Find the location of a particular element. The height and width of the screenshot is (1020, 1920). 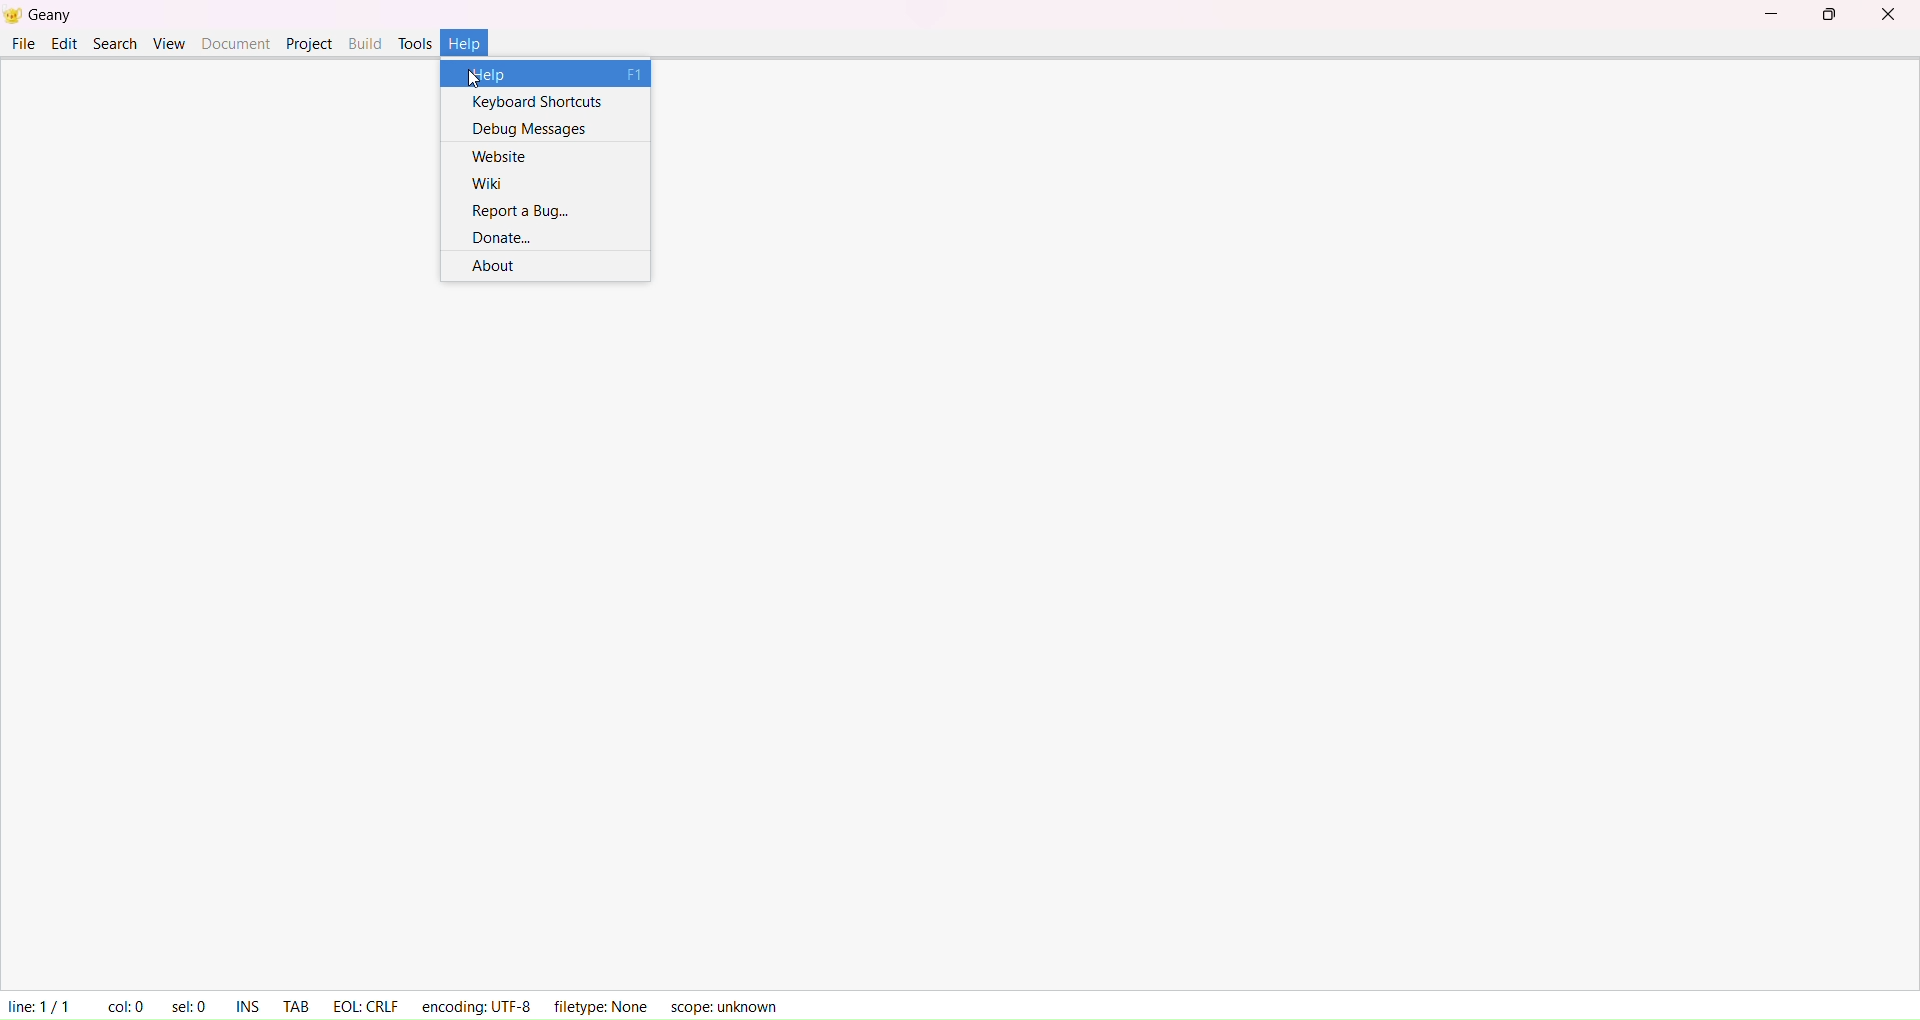

search is located at coordinates (116, 42).